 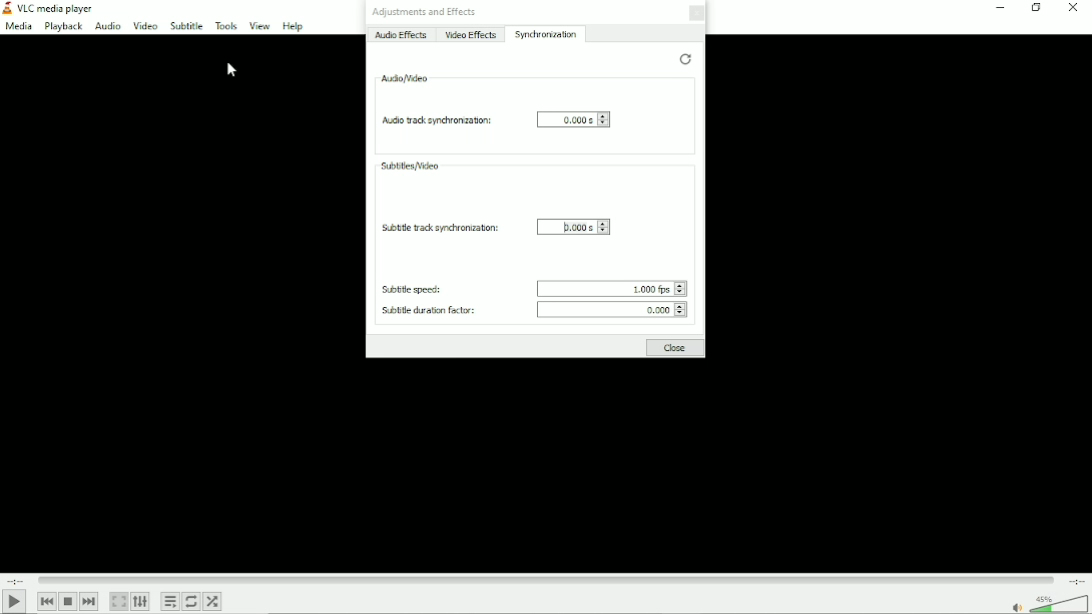 What do you see at coordinates (14, 602) in the screenshot?
I see `play` at bounding box center [14, 602].